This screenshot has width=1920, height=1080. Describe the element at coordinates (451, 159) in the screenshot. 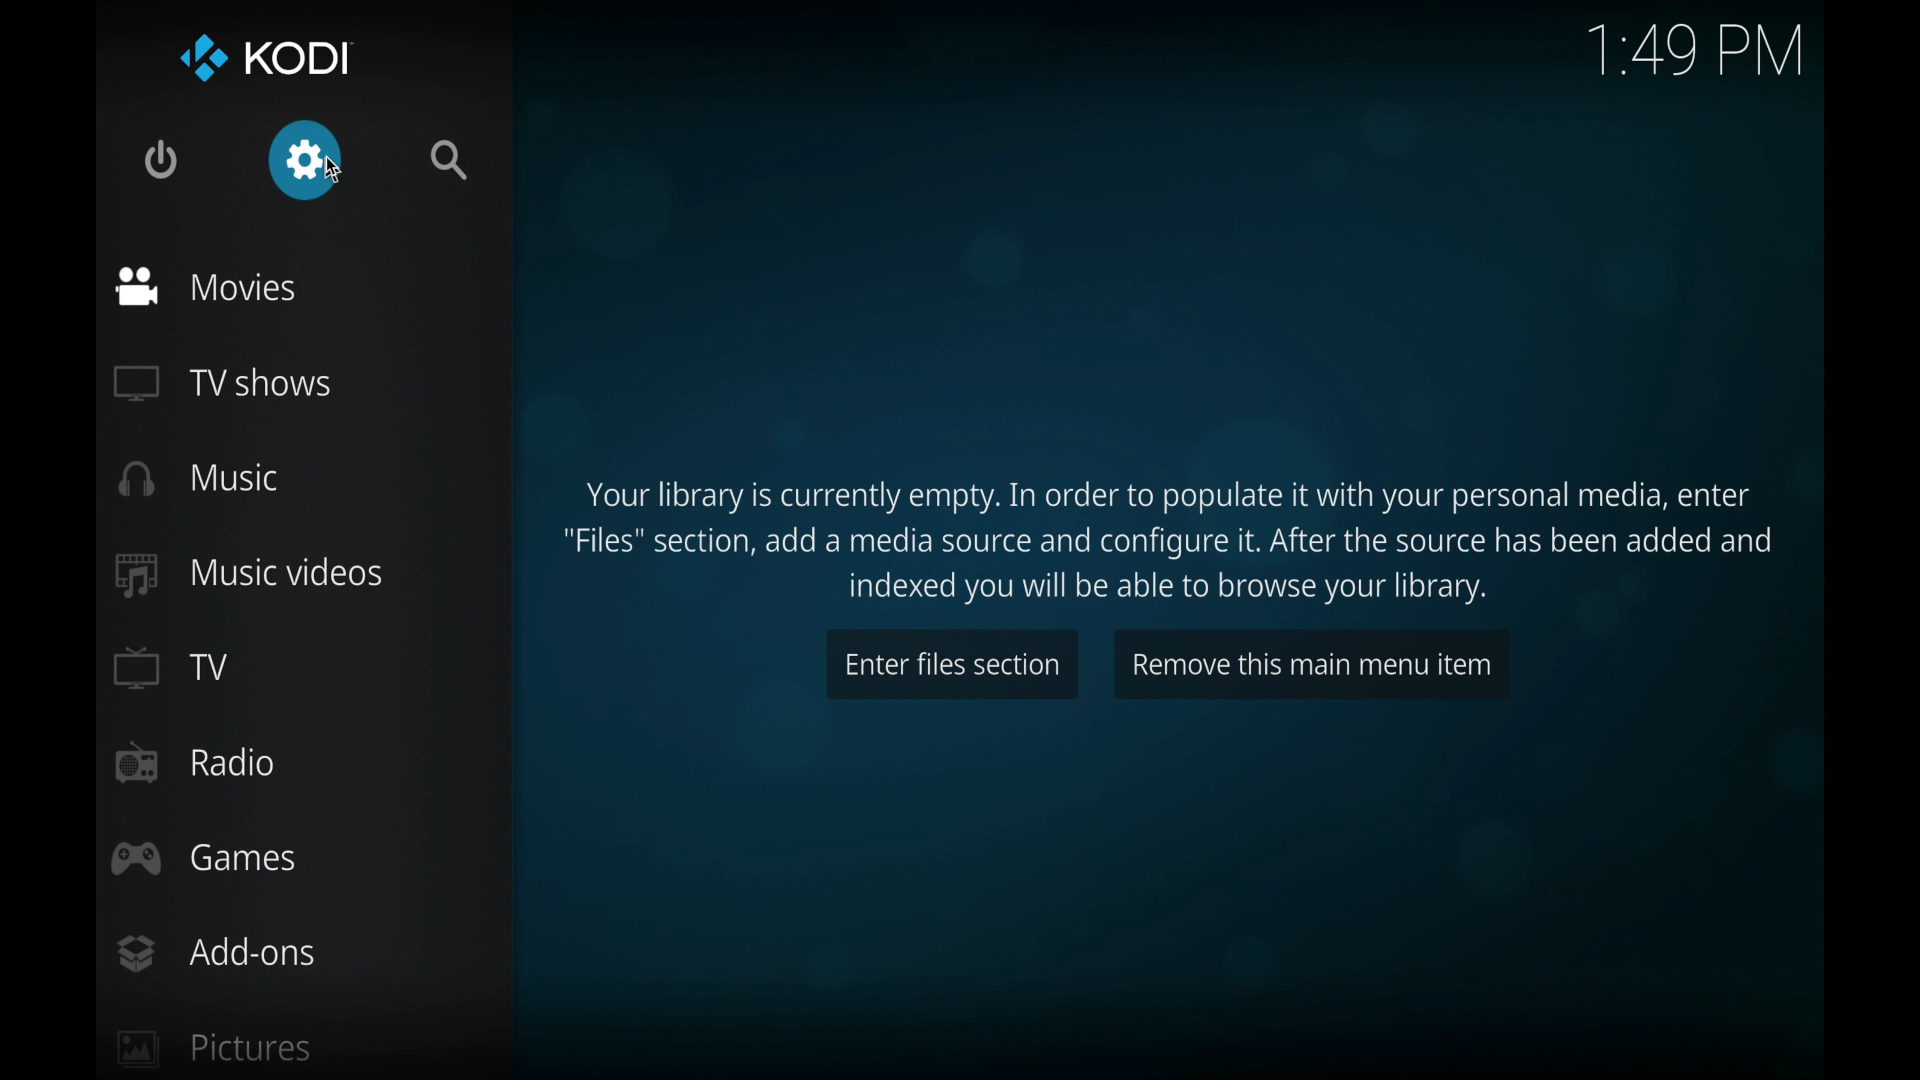

I see `search` at that location.